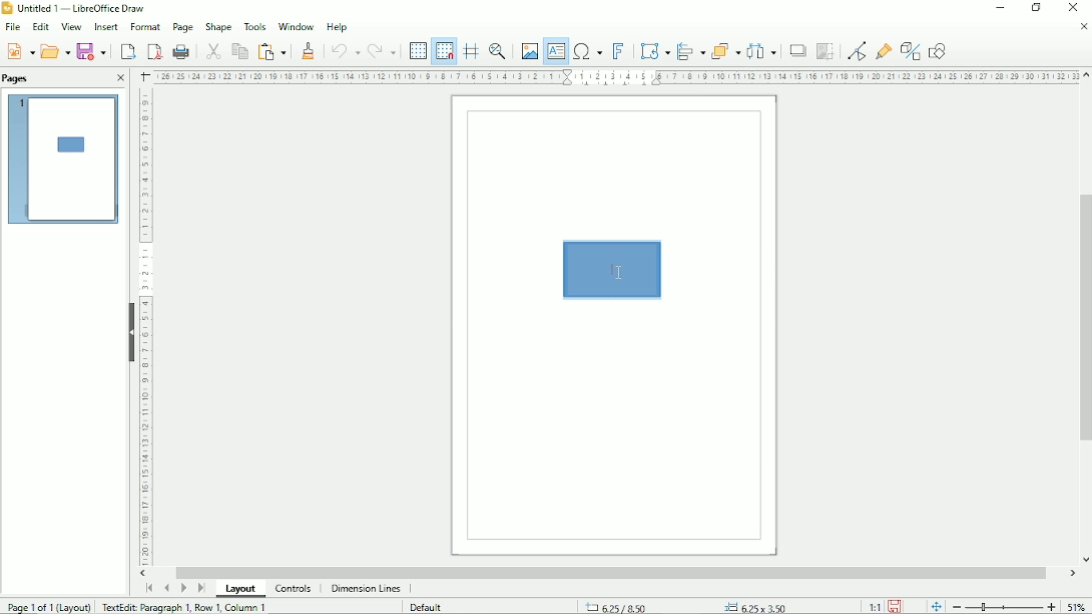  Describe the element at coordinates (16, 79) in the screenshot. I see `Pages` at that location.